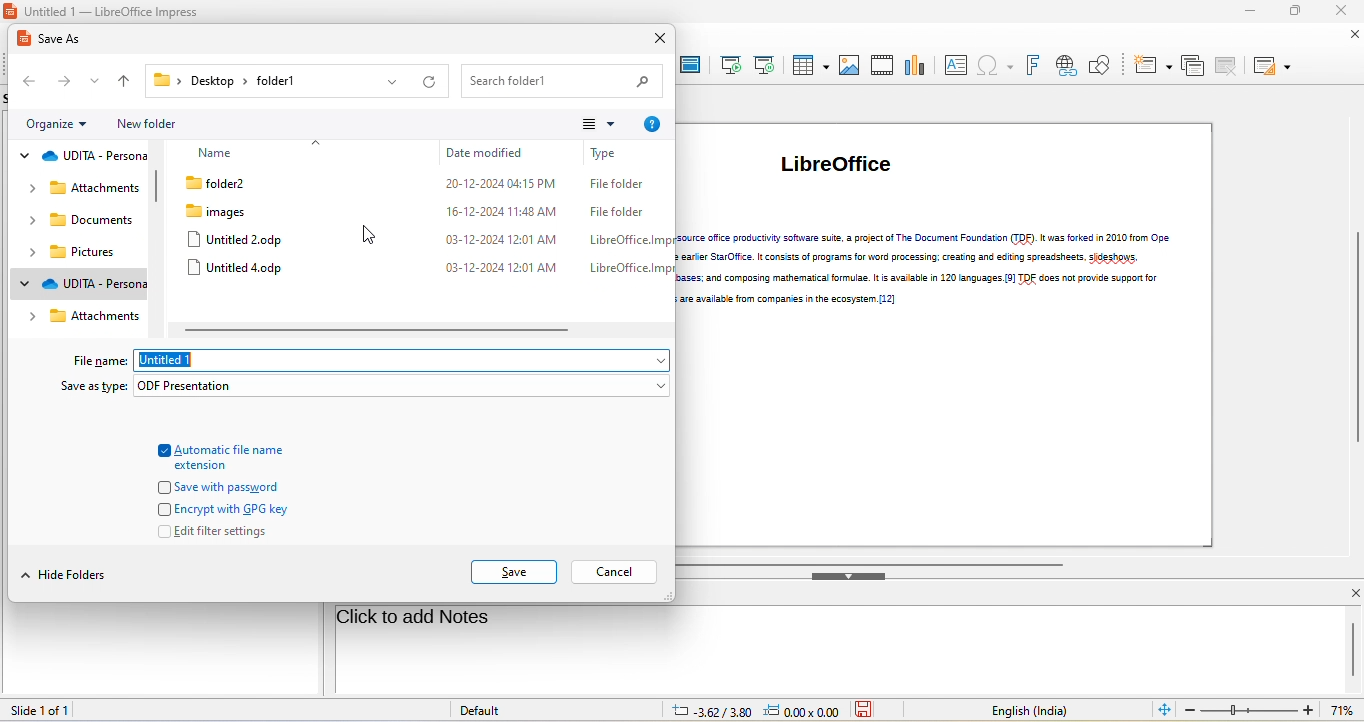 This screenshot has height=722, width=1364. What do you see at coordinates (767, 65) in the screenshot?
I see `start from current slide ` at bounding box center [767, 65].